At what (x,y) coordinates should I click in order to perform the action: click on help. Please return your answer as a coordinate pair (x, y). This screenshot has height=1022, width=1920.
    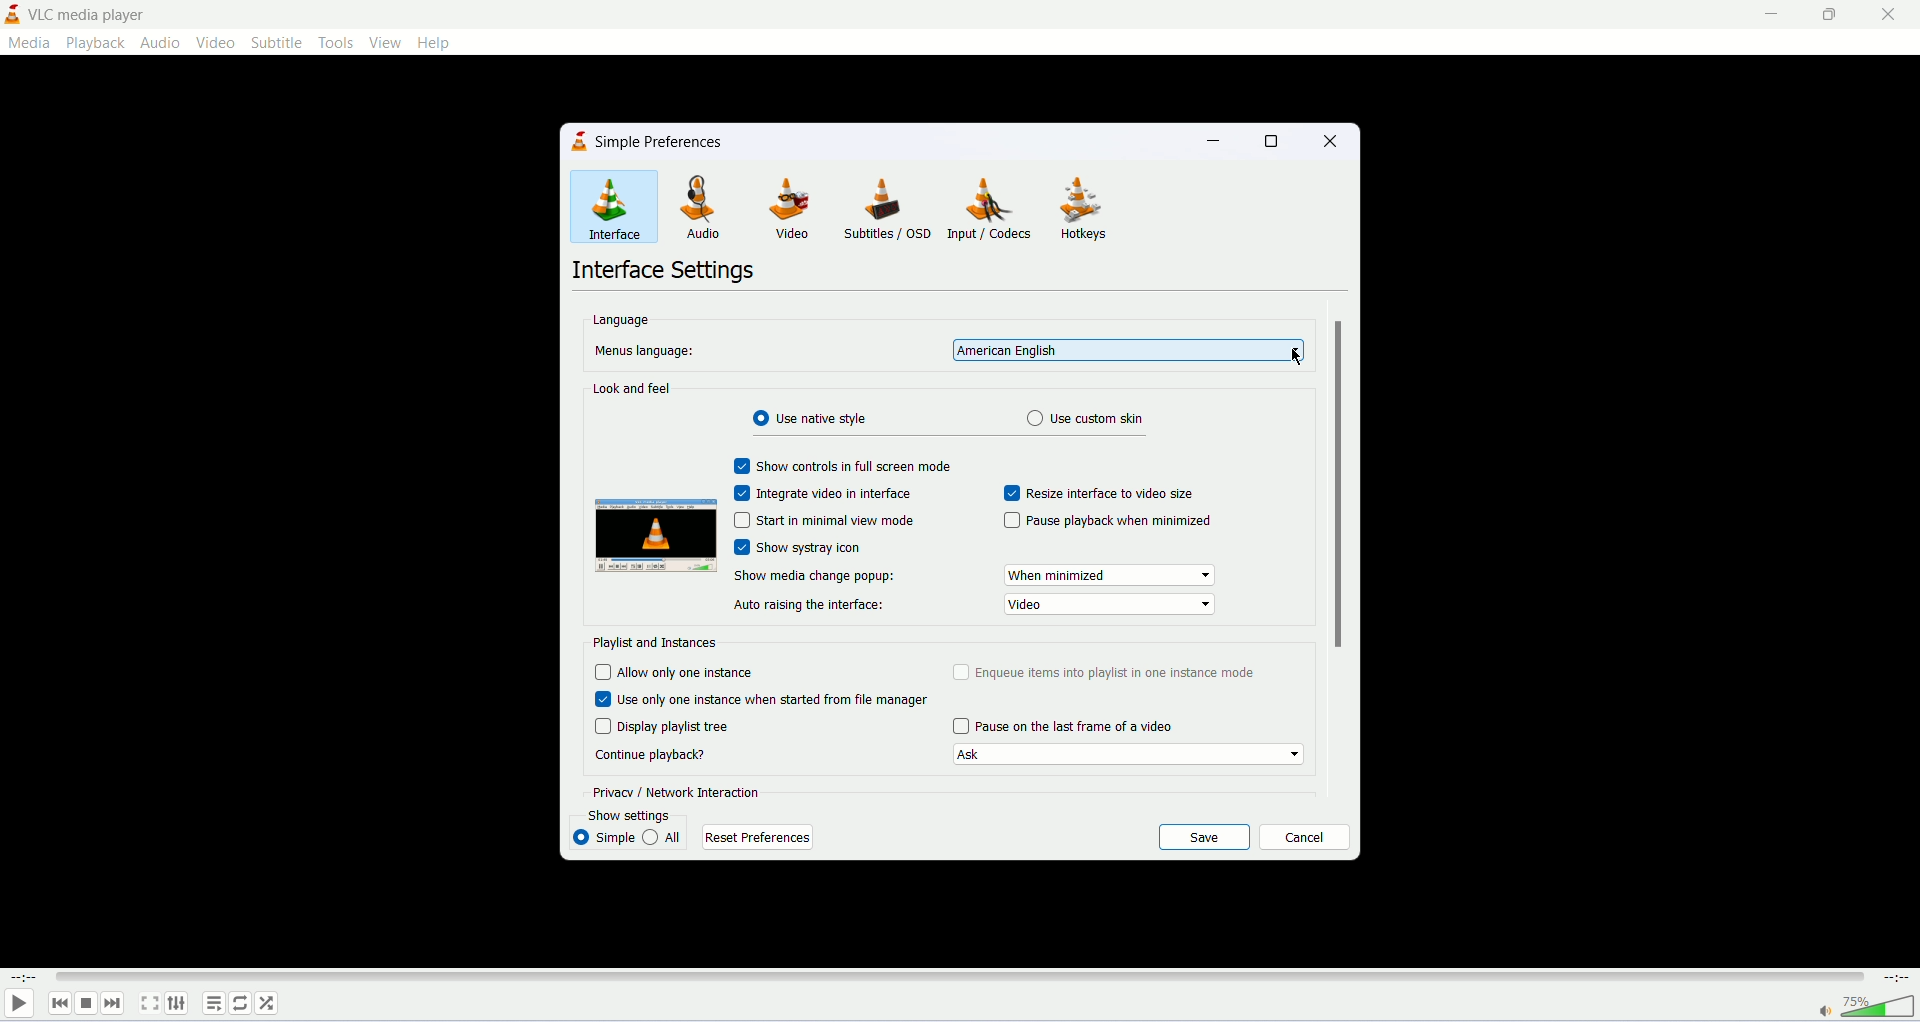
    Looking at the image, I should click on (439, 45).